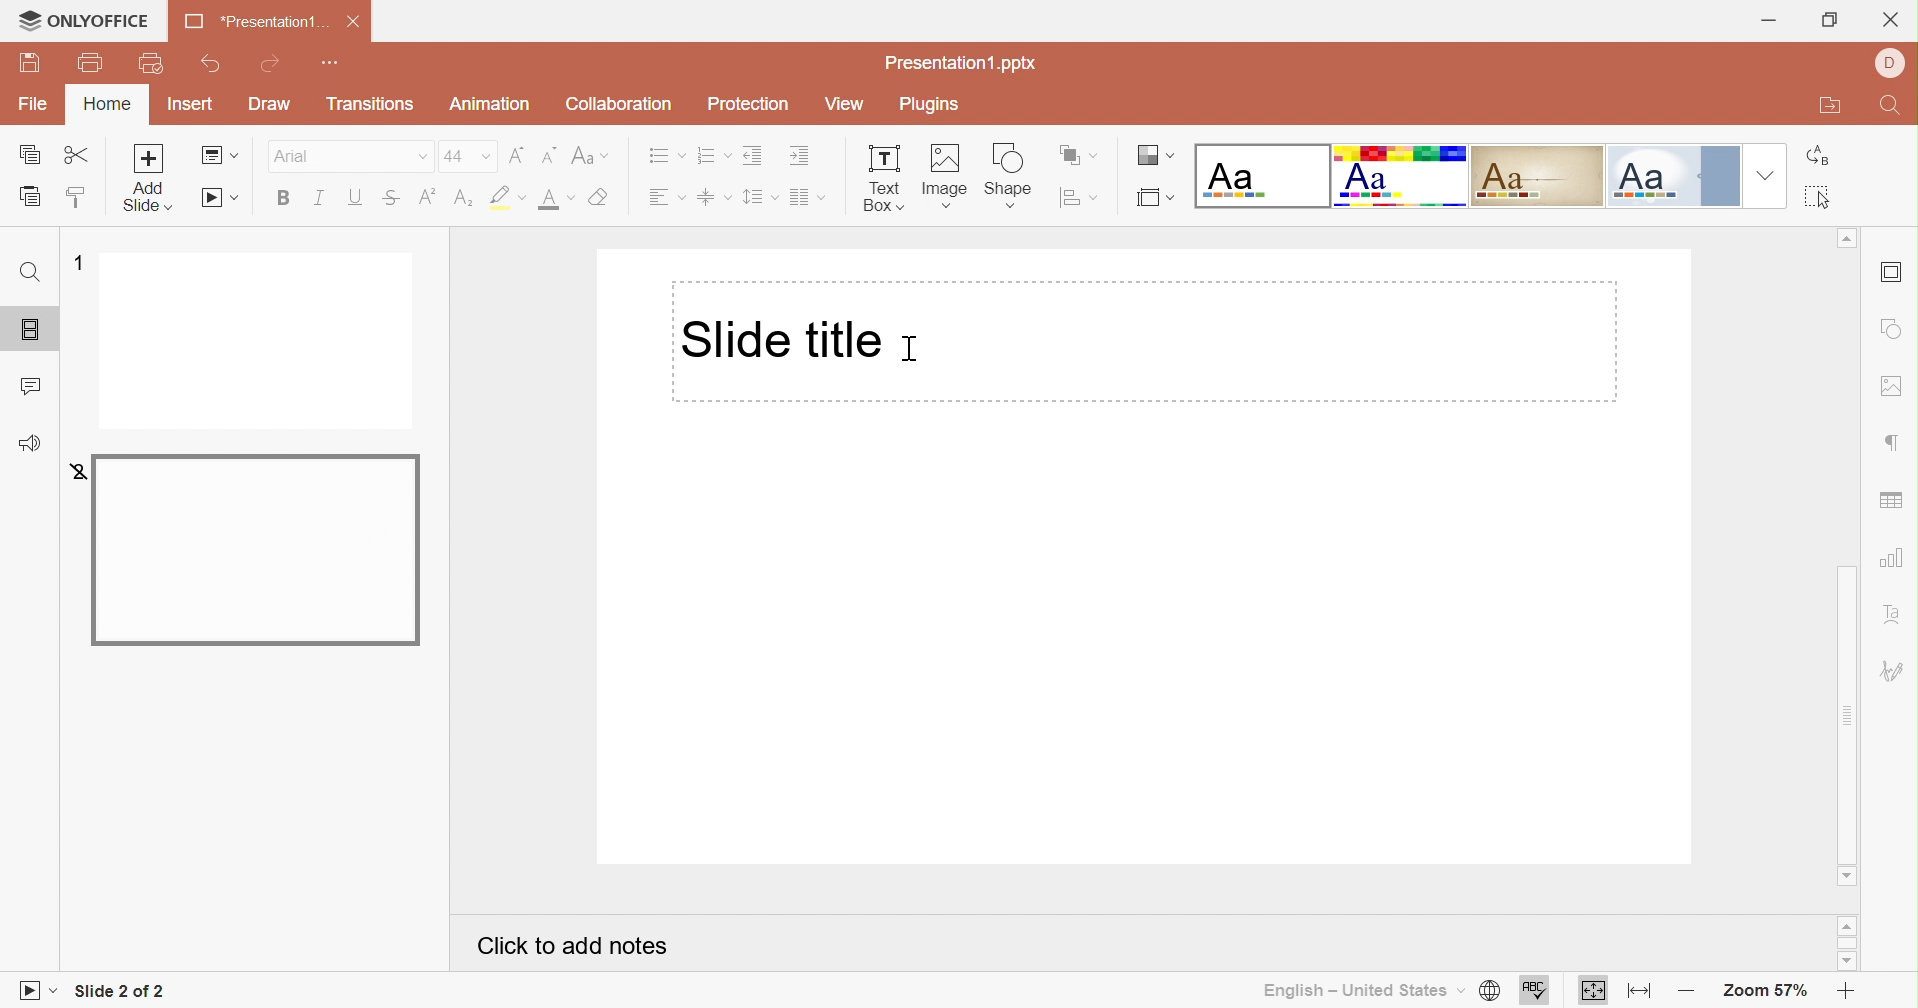 This screenshot has width=1918, height=1008. Describe the element at coordinates (713, 156) in the screenshot. I see `Numbering` at that location.